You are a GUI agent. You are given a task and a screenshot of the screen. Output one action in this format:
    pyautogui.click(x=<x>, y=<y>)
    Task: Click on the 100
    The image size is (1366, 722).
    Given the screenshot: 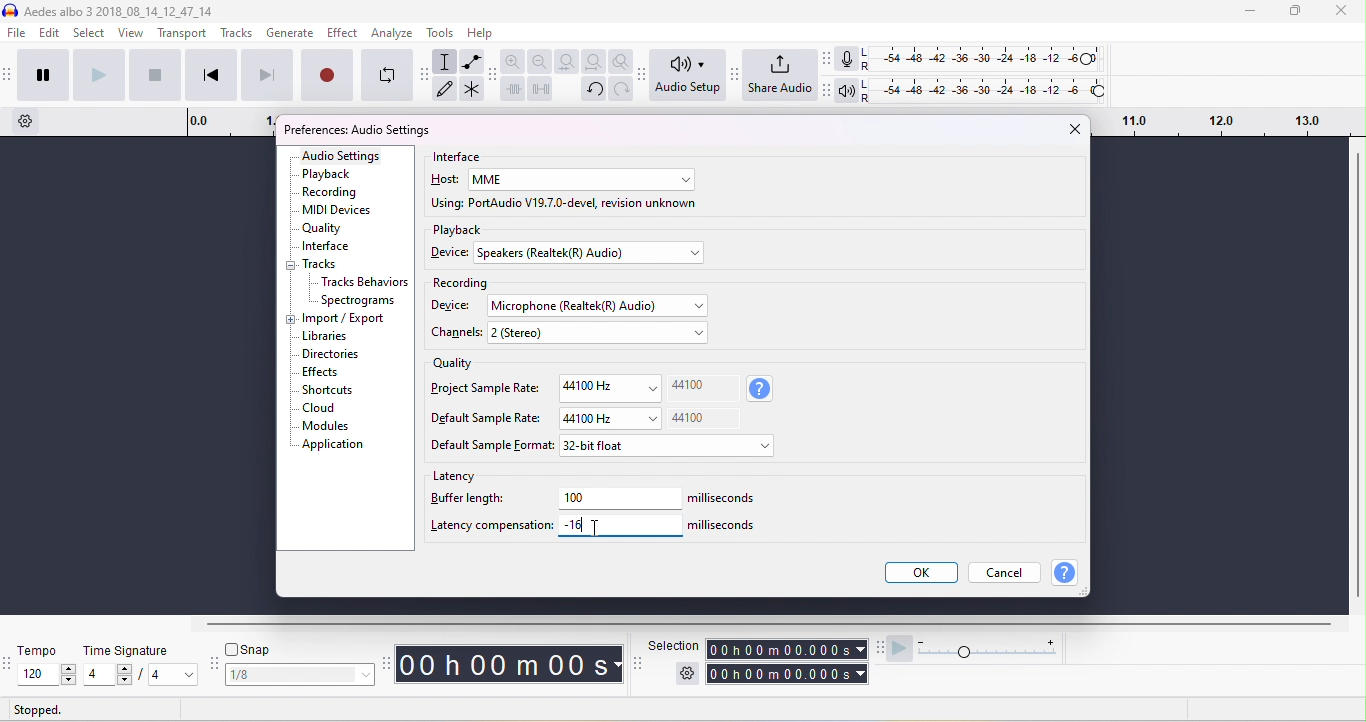 What is the action you would take?
    pyautogui.click(x=621, y=498)
    